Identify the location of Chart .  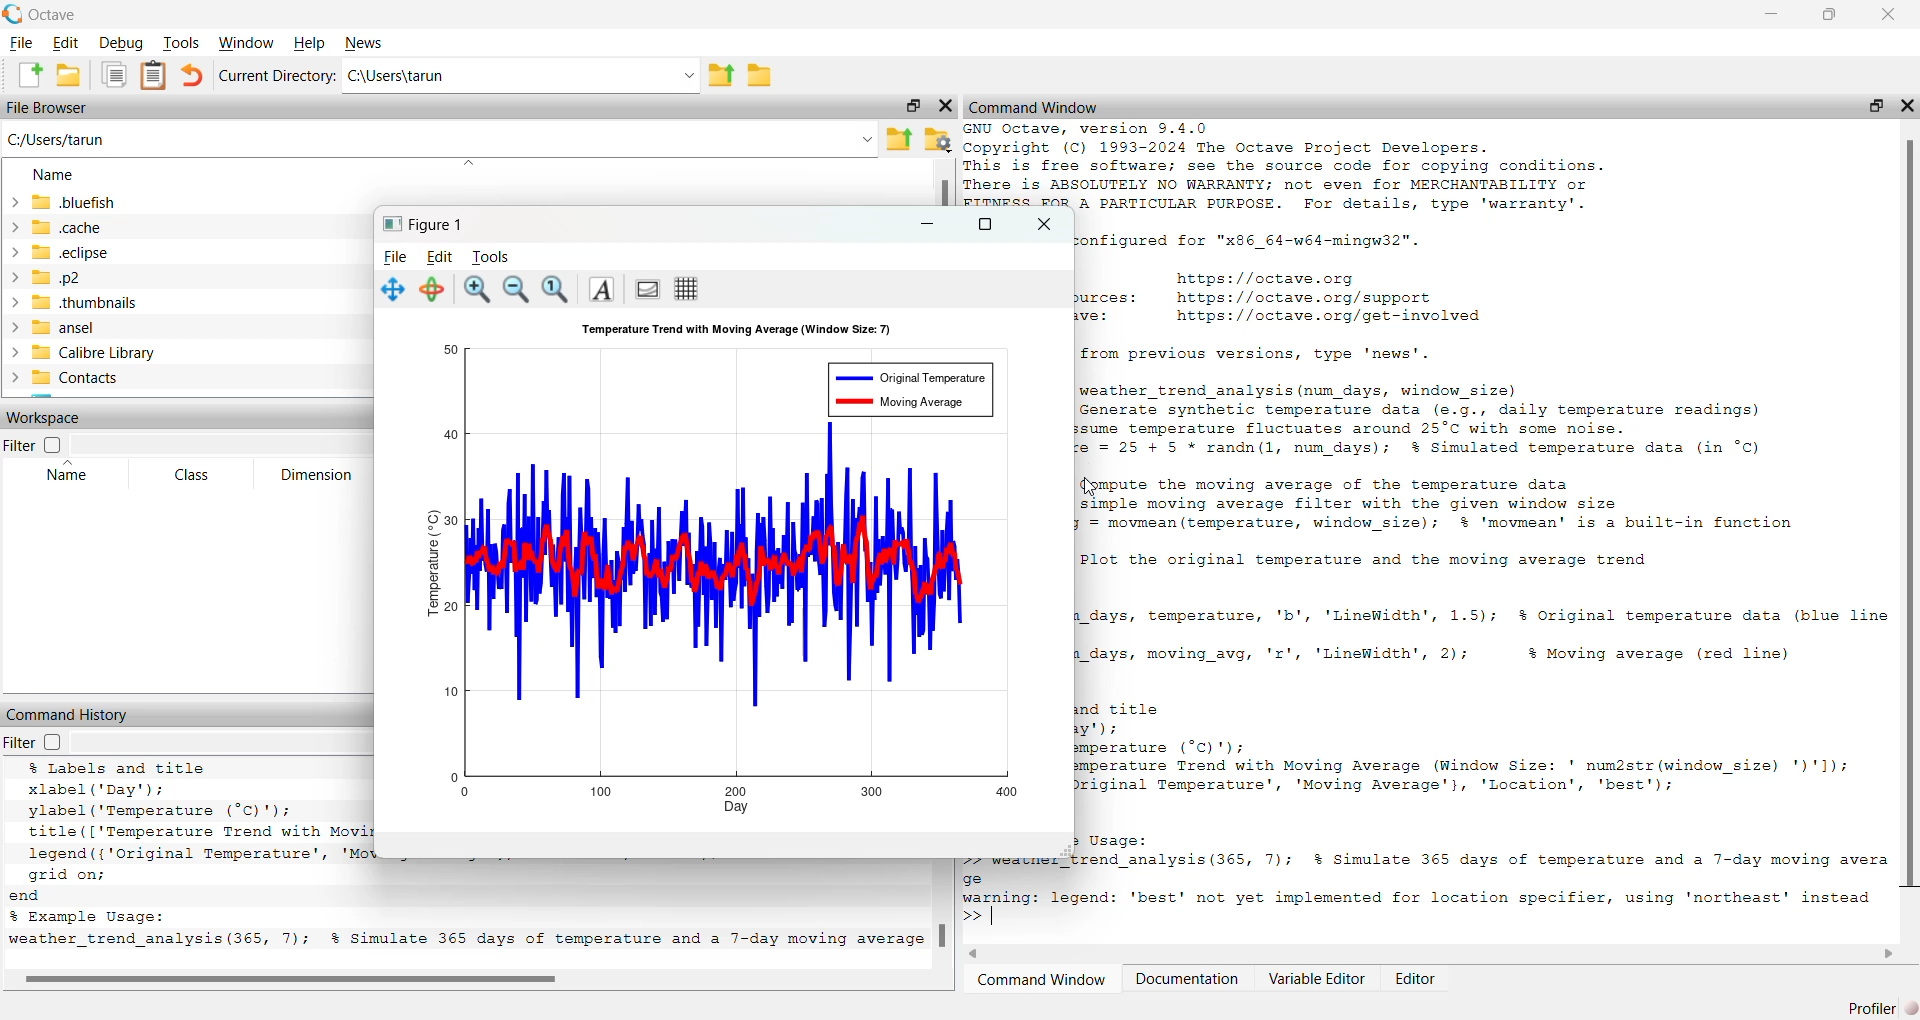
(648, 289).